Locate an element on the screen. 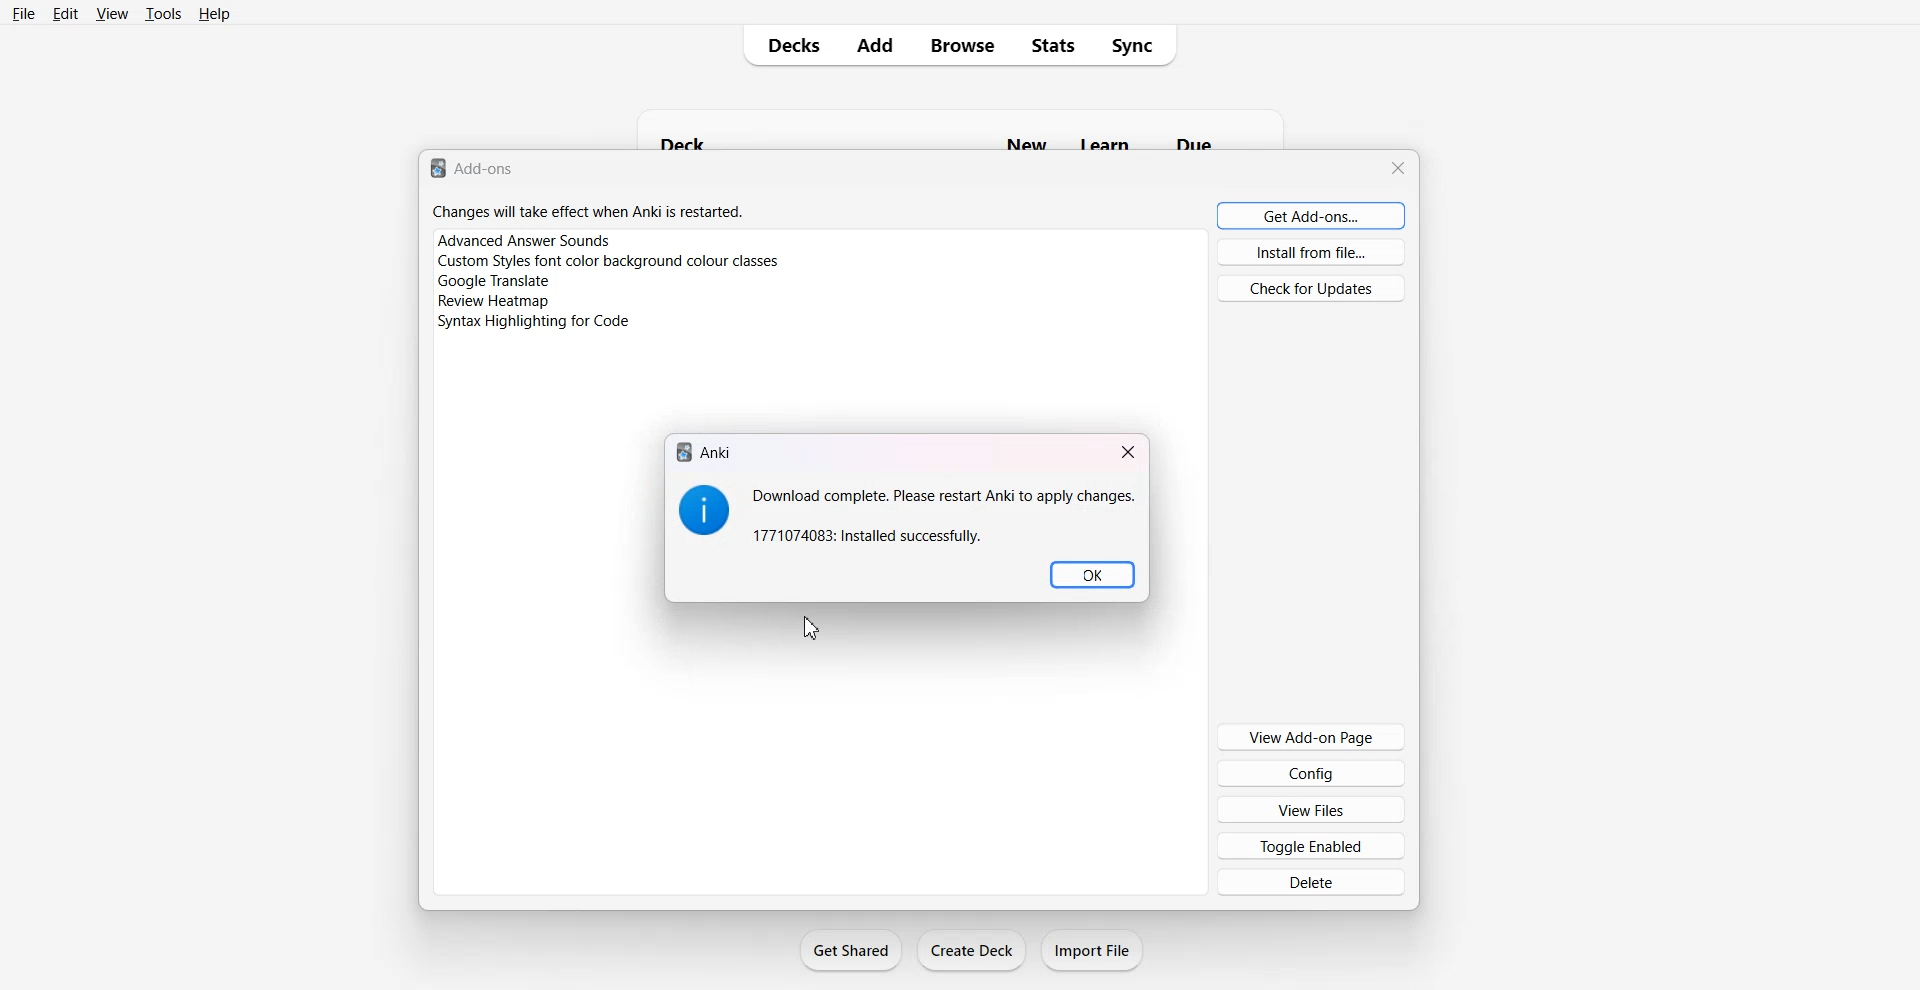 The image size is (1920, 990). new is located at coordinates (1029, 142).